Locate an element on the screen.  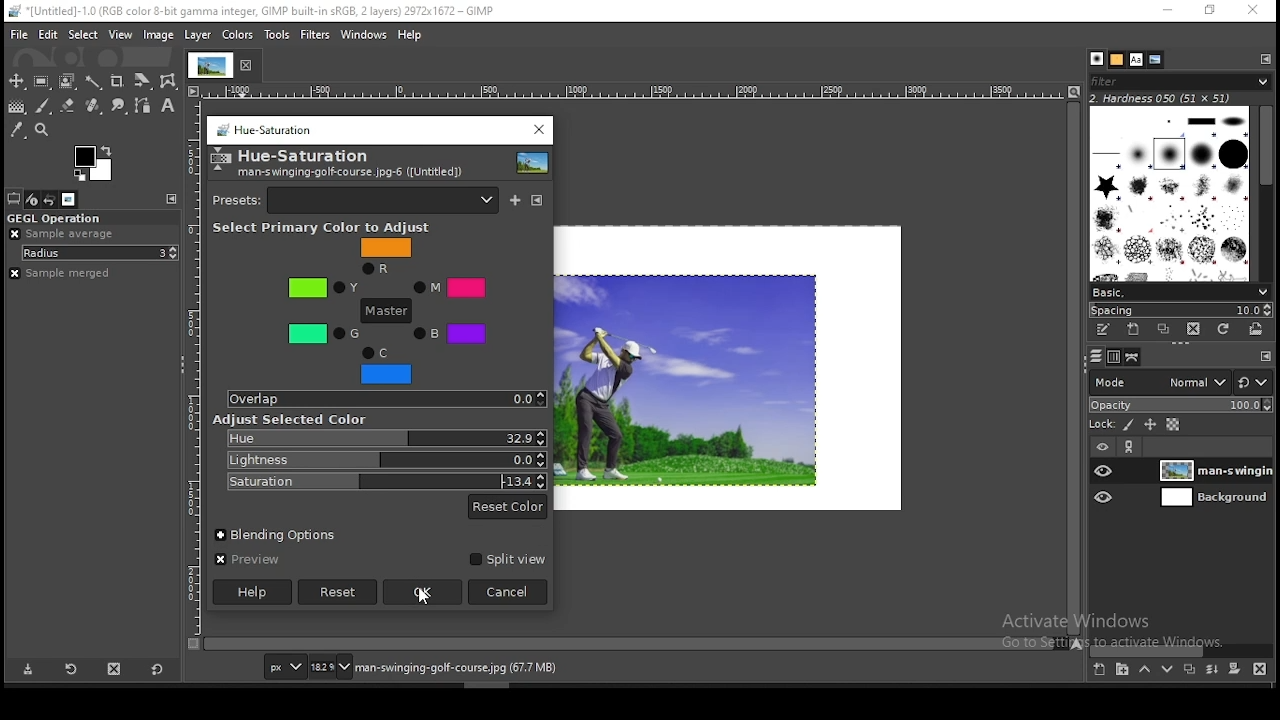
image is located at coordinates (159, 34).